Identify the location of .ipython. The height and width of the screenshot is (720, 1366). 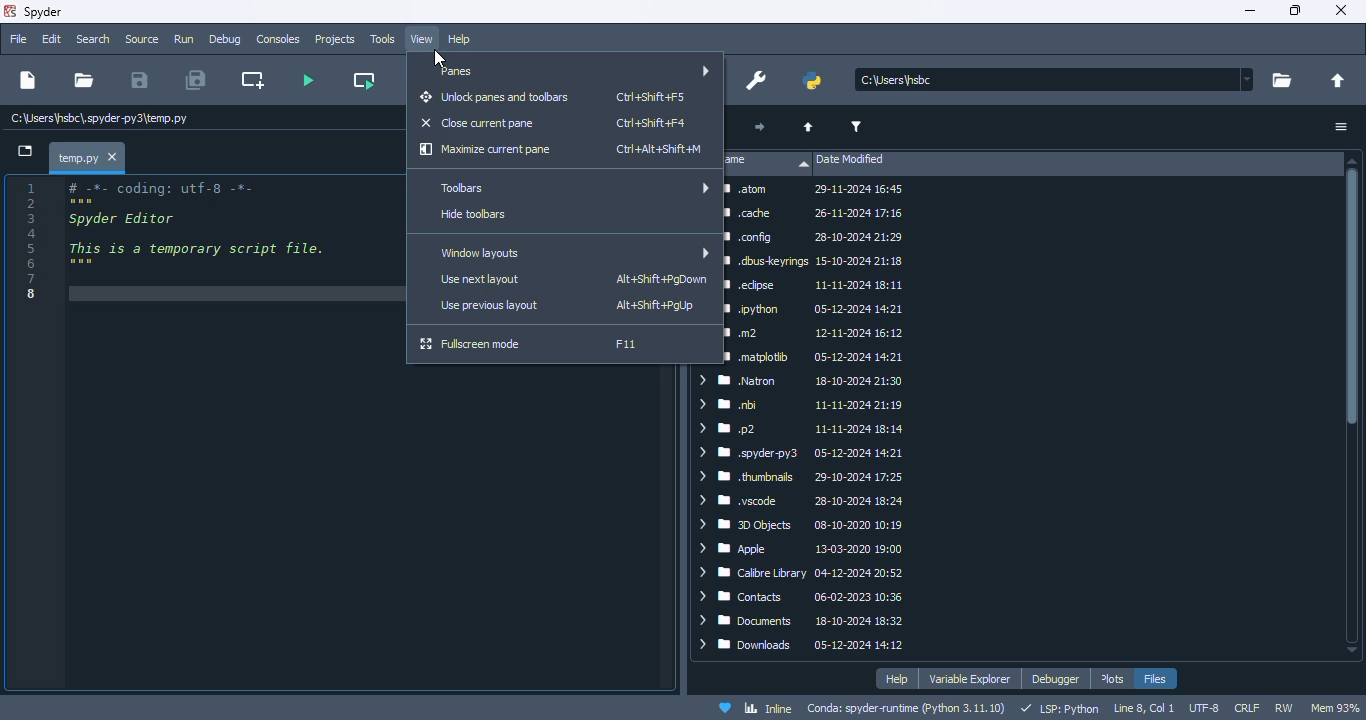
(815, 310).